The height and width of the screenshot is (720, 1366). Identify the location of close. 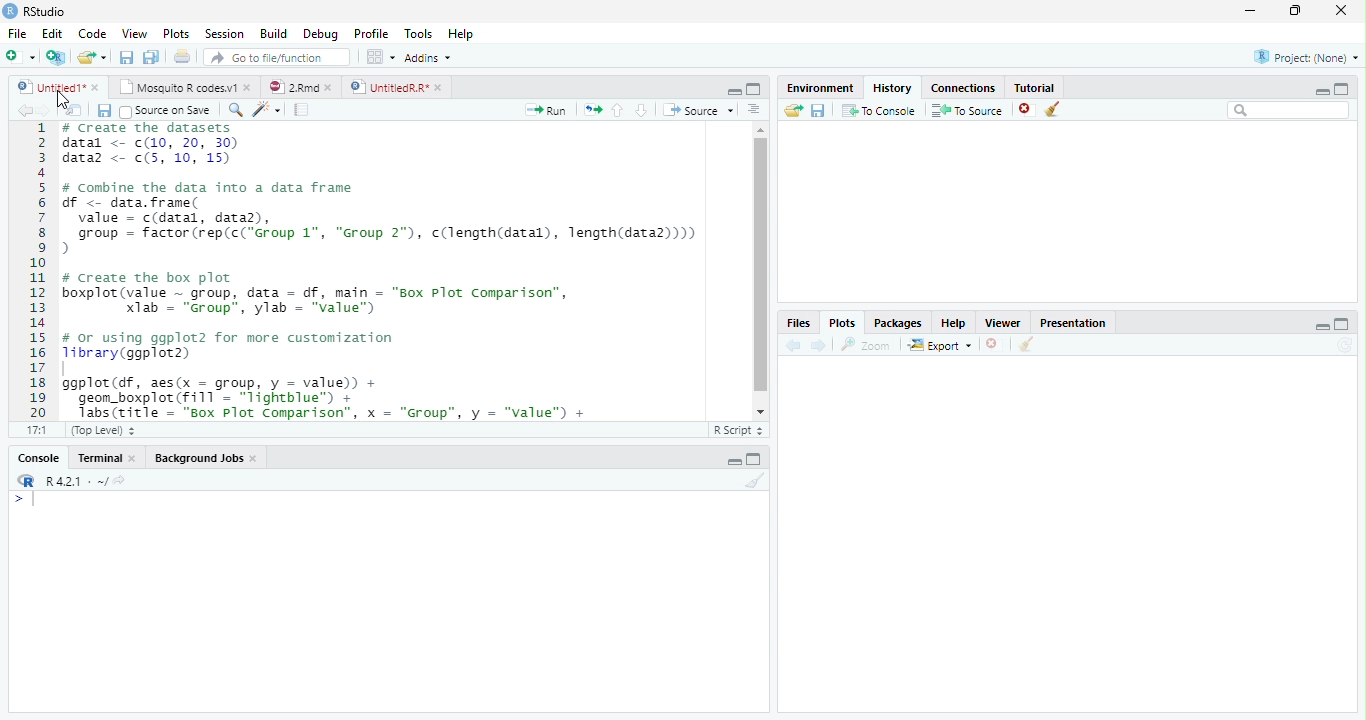
(248, 87).